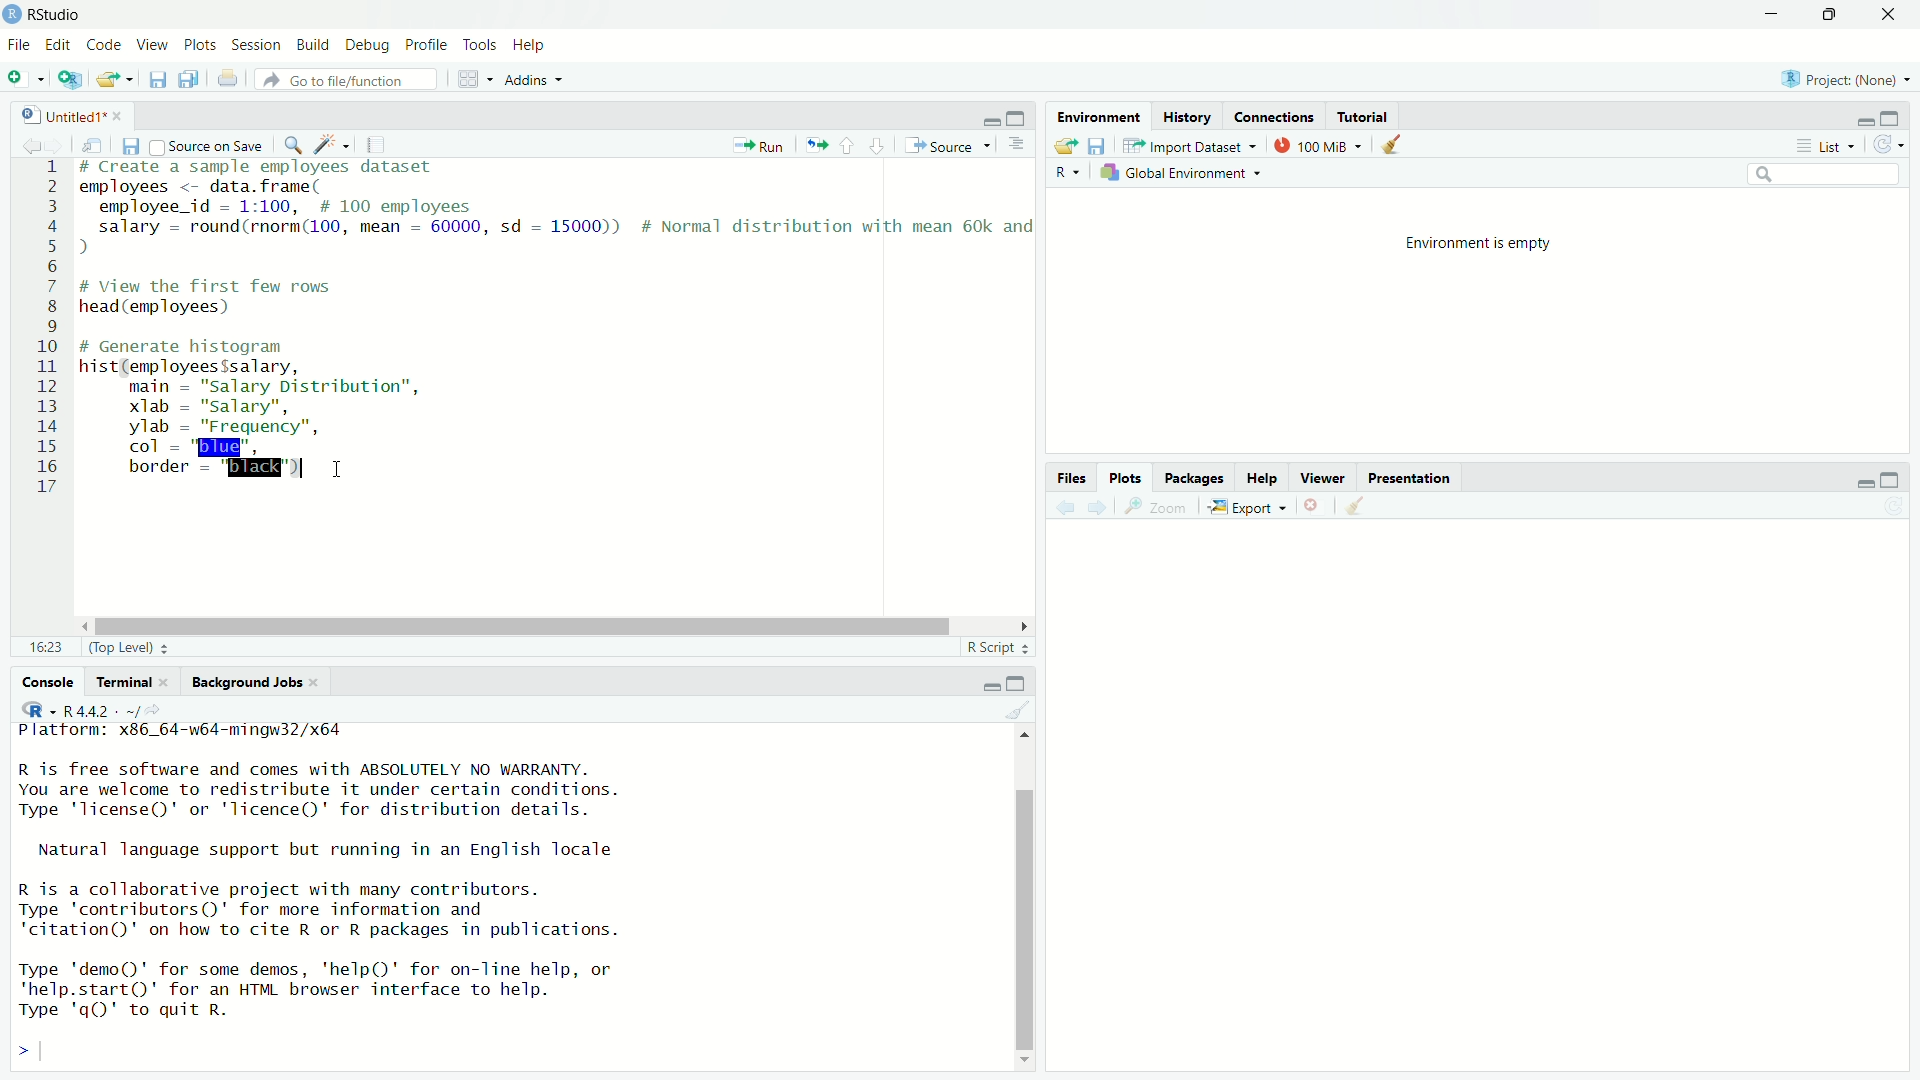 The height and width of the screenshot is (1080, 1920). What do you see at coordinates (1190, 116) in the screenshot?
I see `History` at bounding box center [1190, 116].